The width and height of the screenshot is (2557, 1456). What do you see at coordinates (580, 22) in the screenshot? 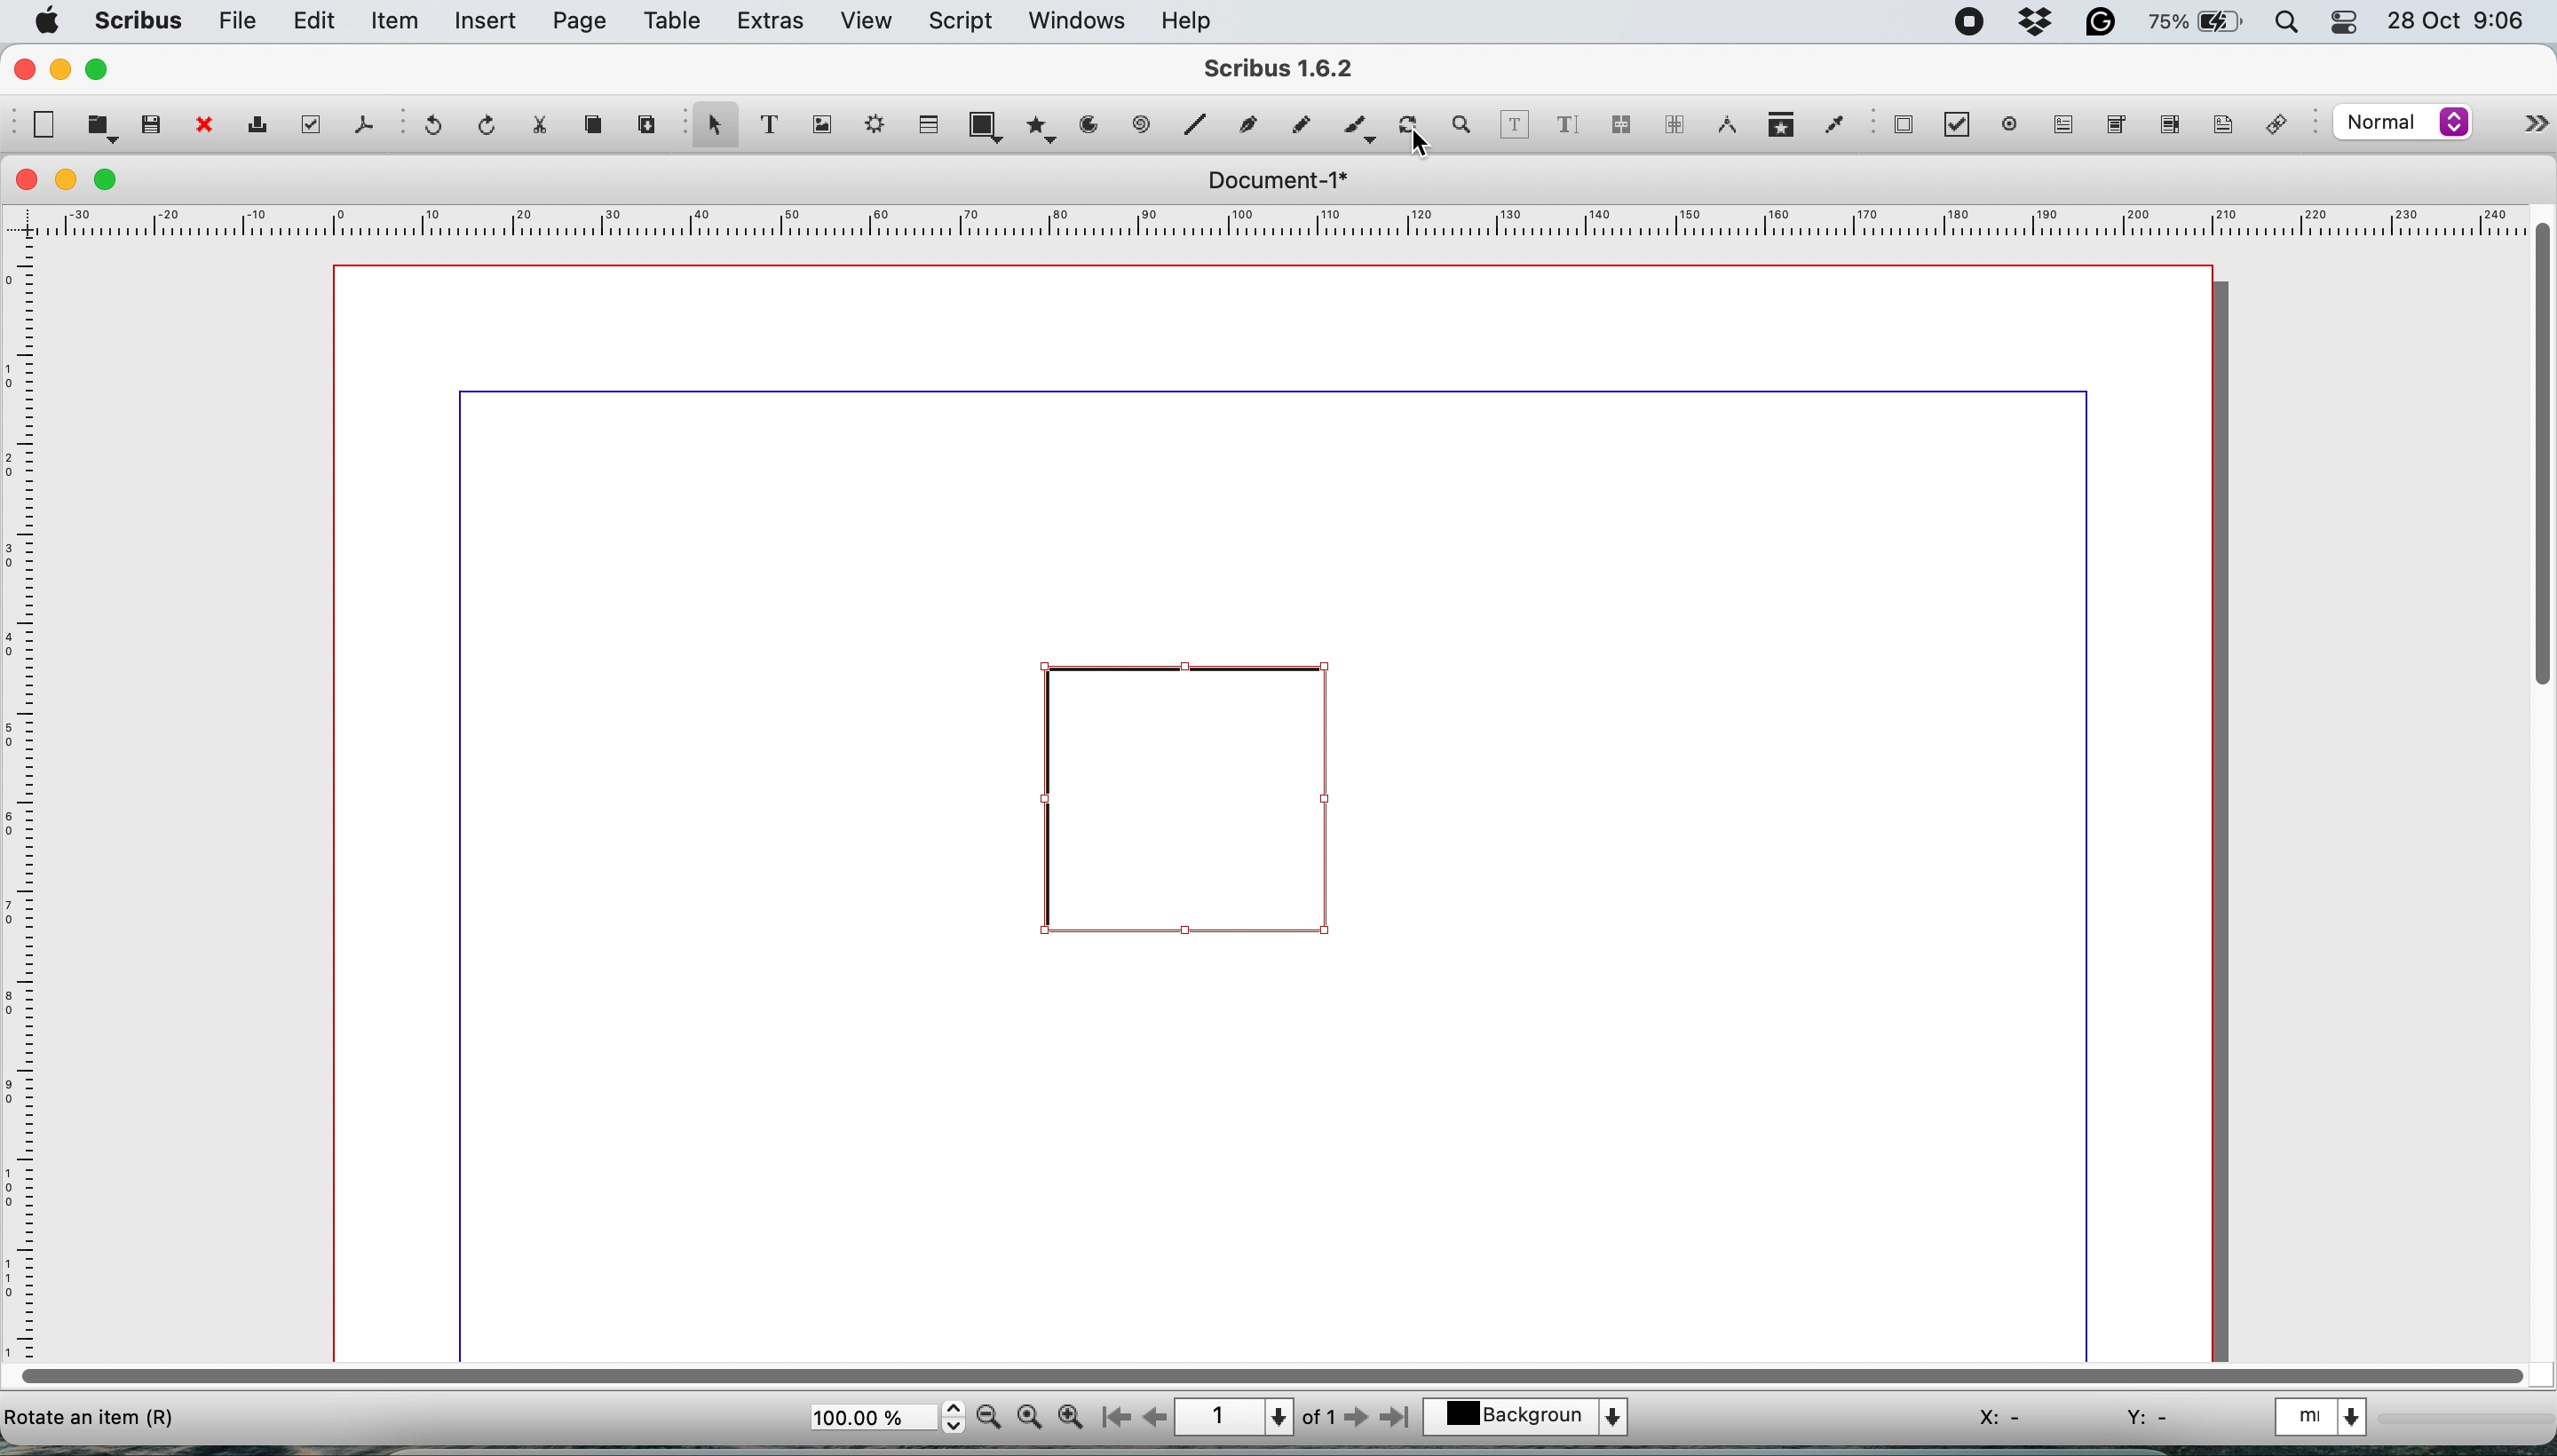
I see `page` at bounding box center [580, 22].